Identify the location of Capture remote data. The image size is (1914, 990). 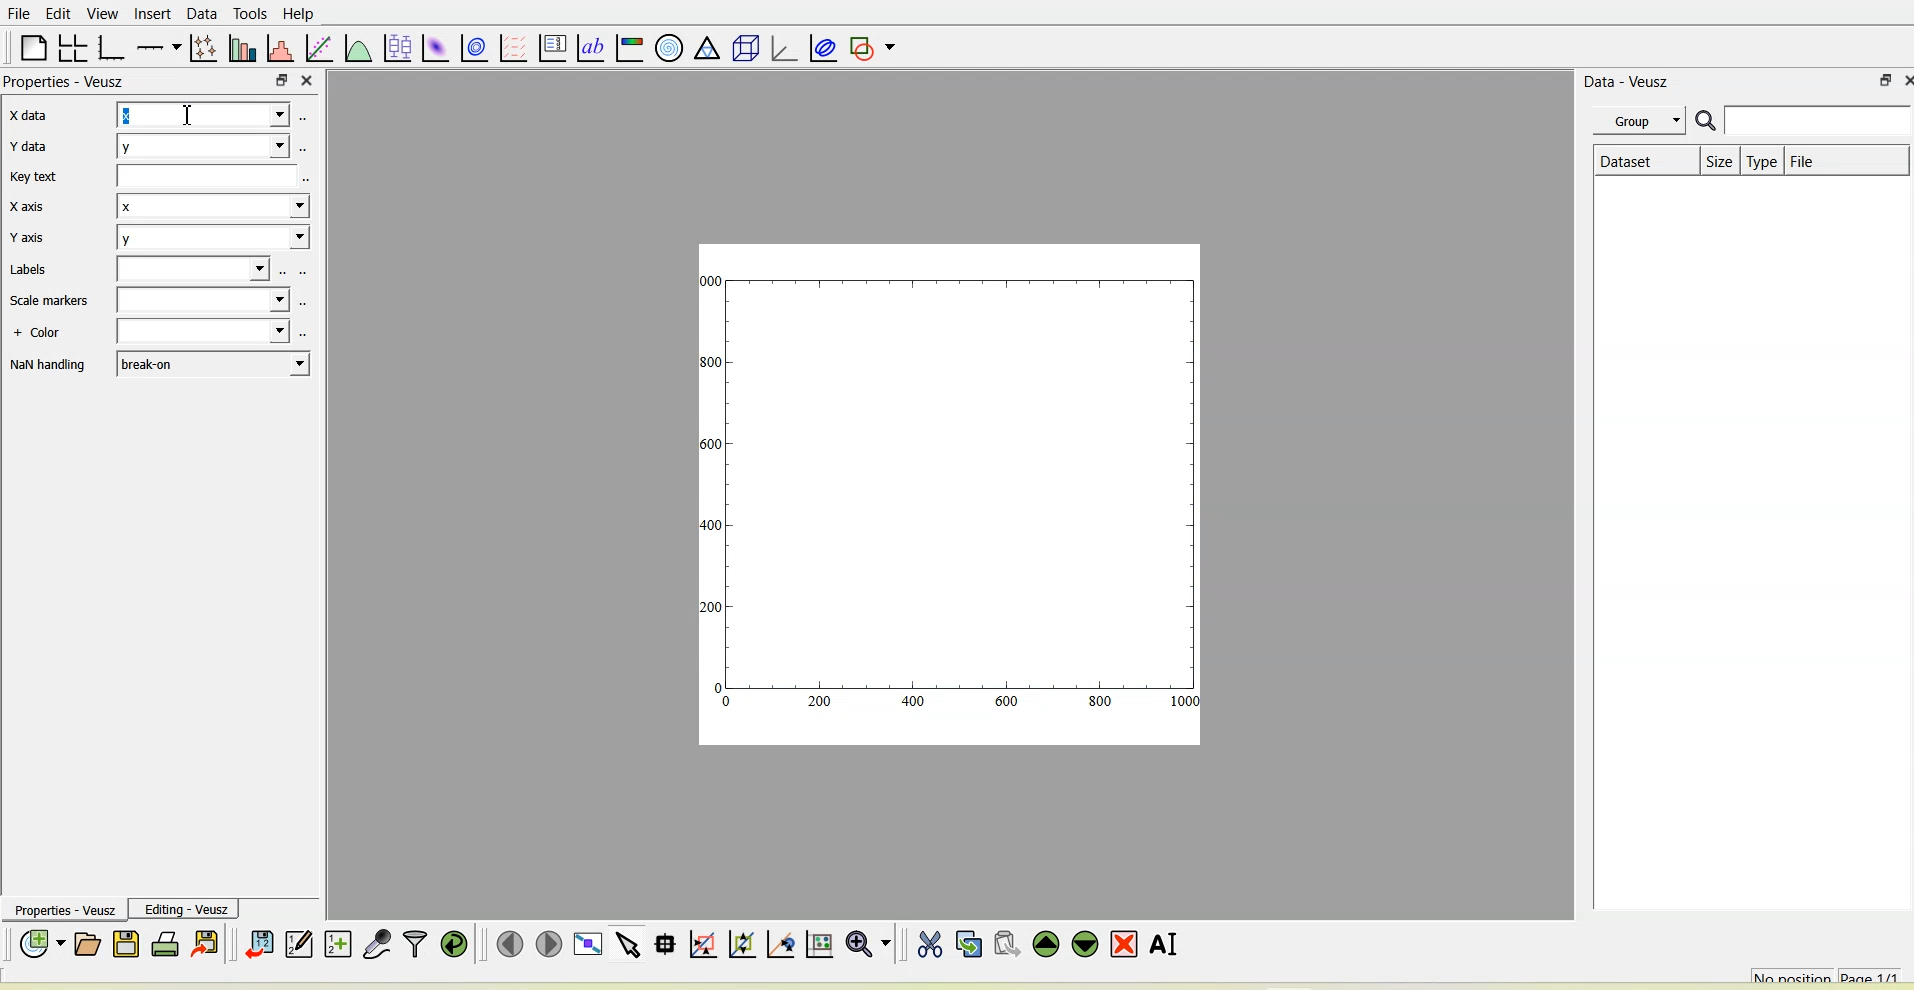
(378, 944).